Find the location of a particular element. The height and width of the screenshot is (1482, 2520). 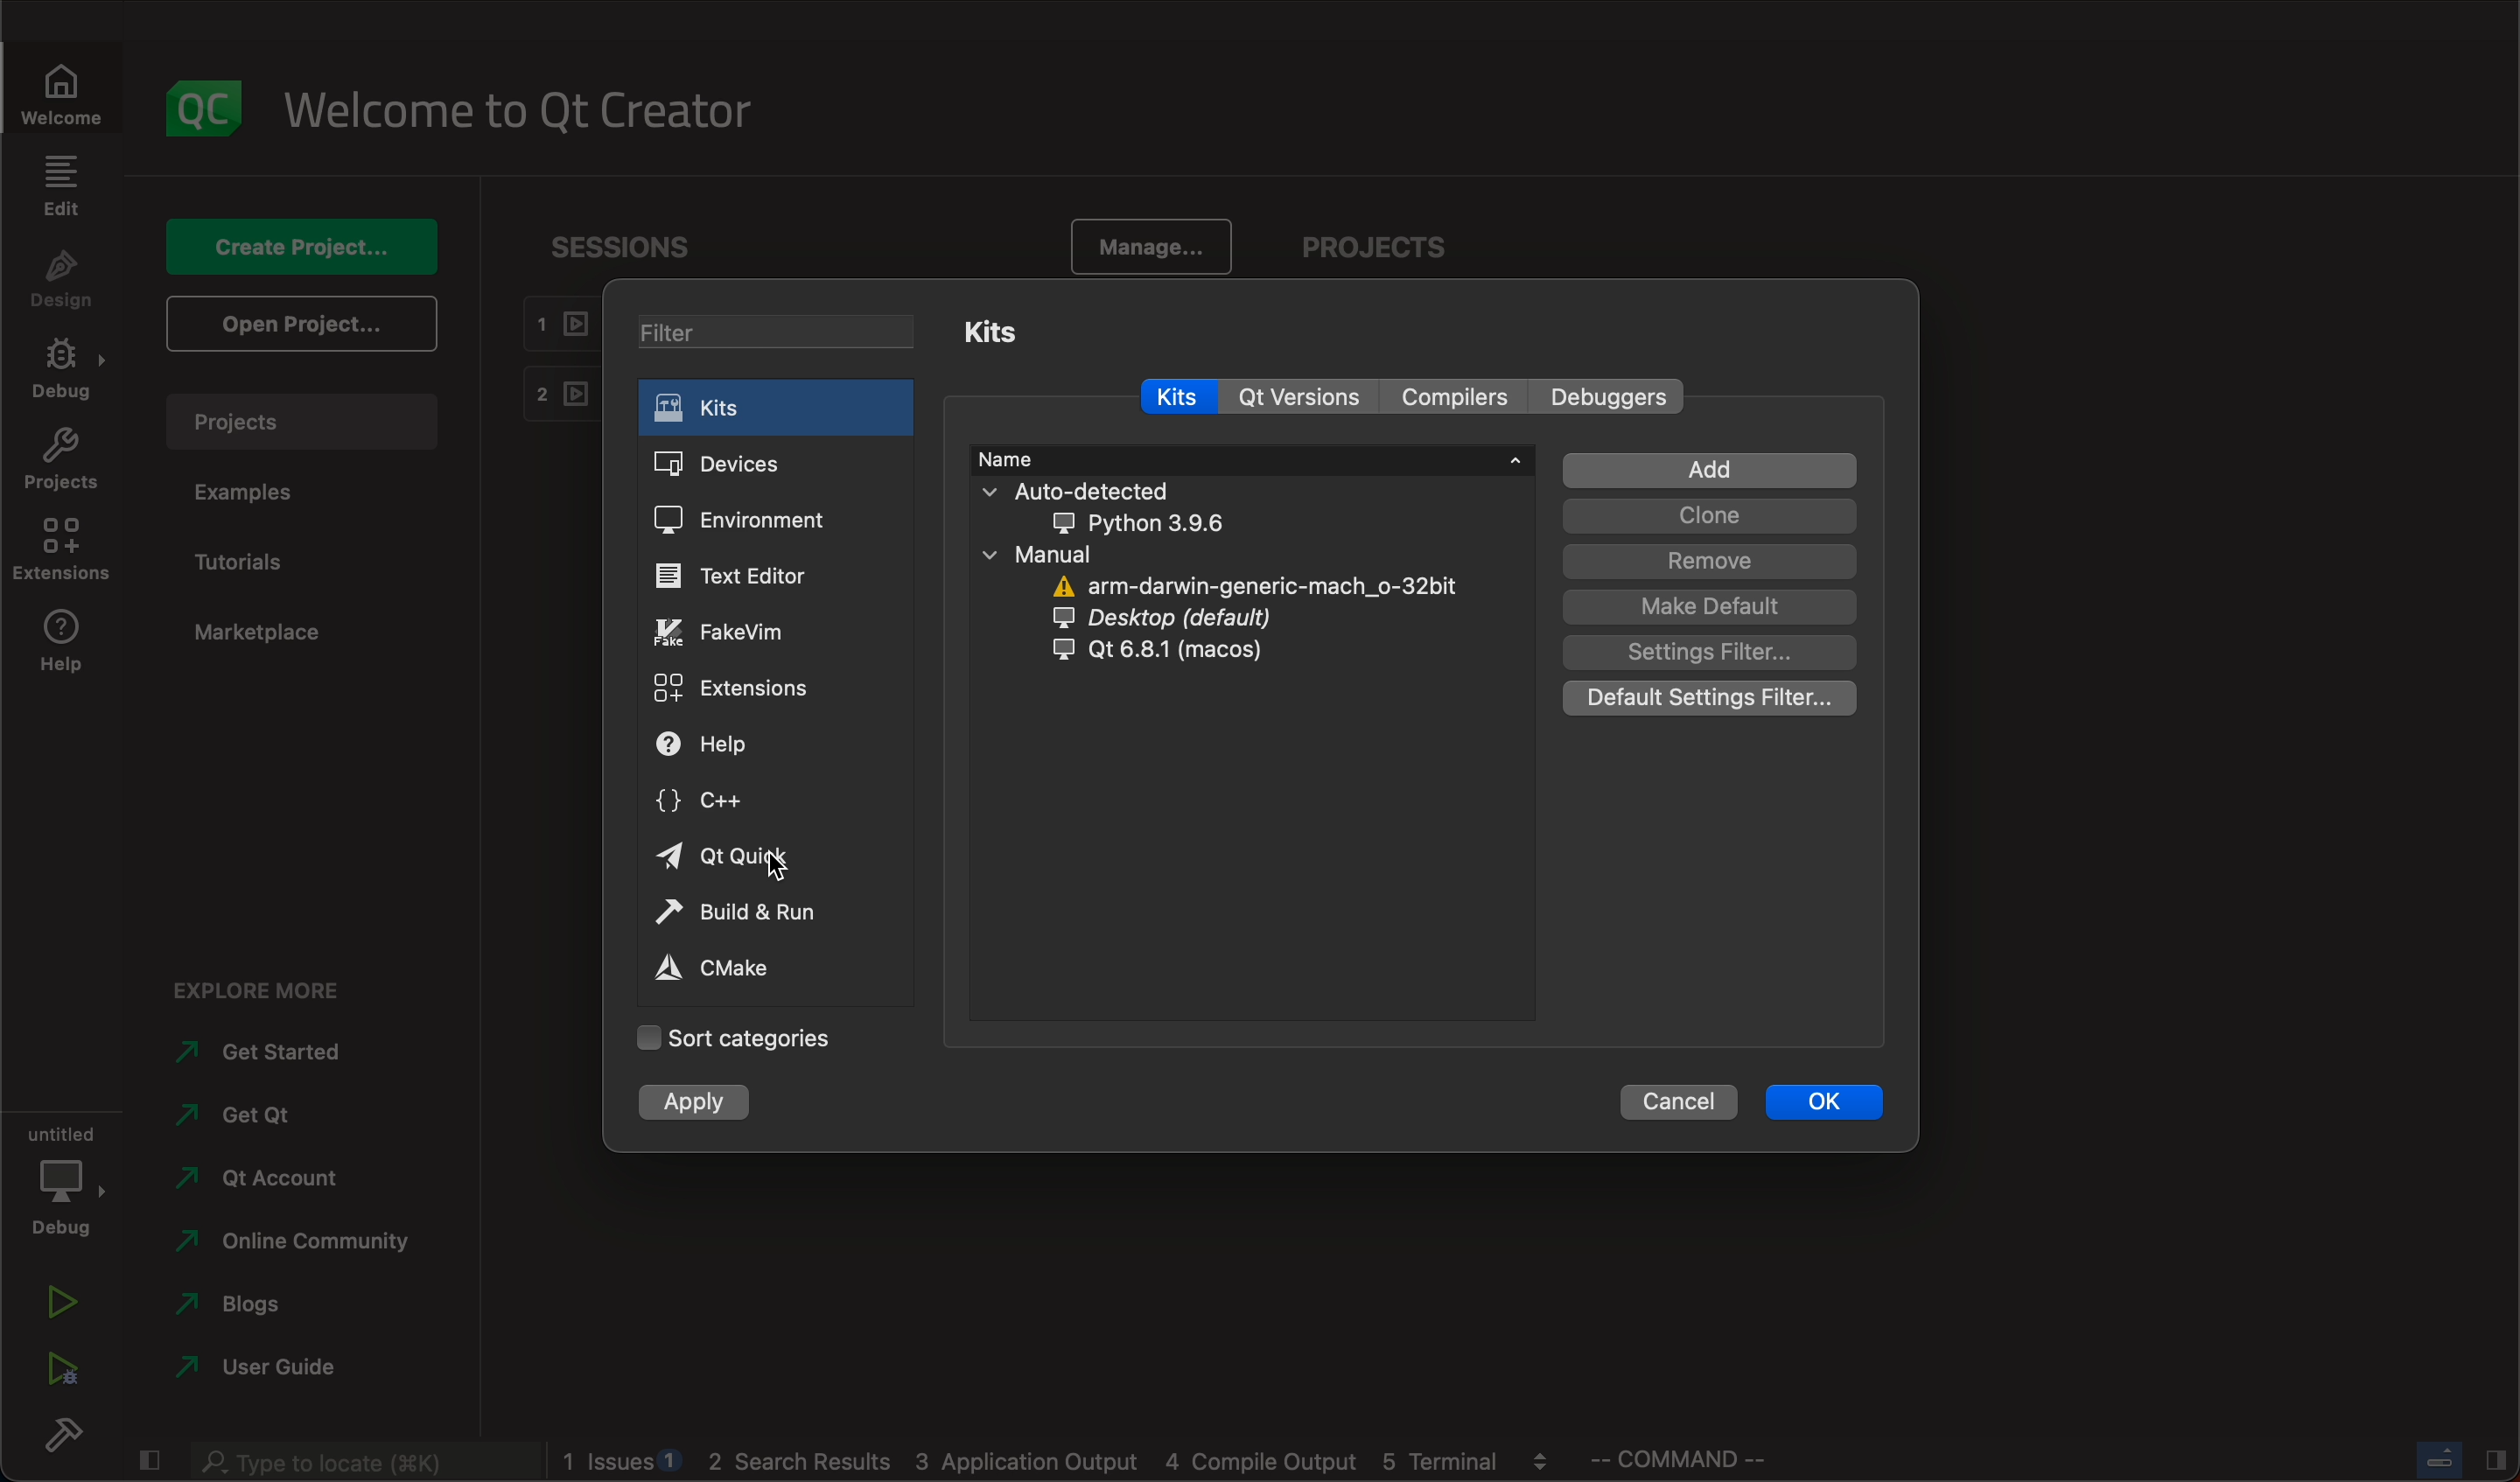

WELCOME is located at coordinates (64, 99).